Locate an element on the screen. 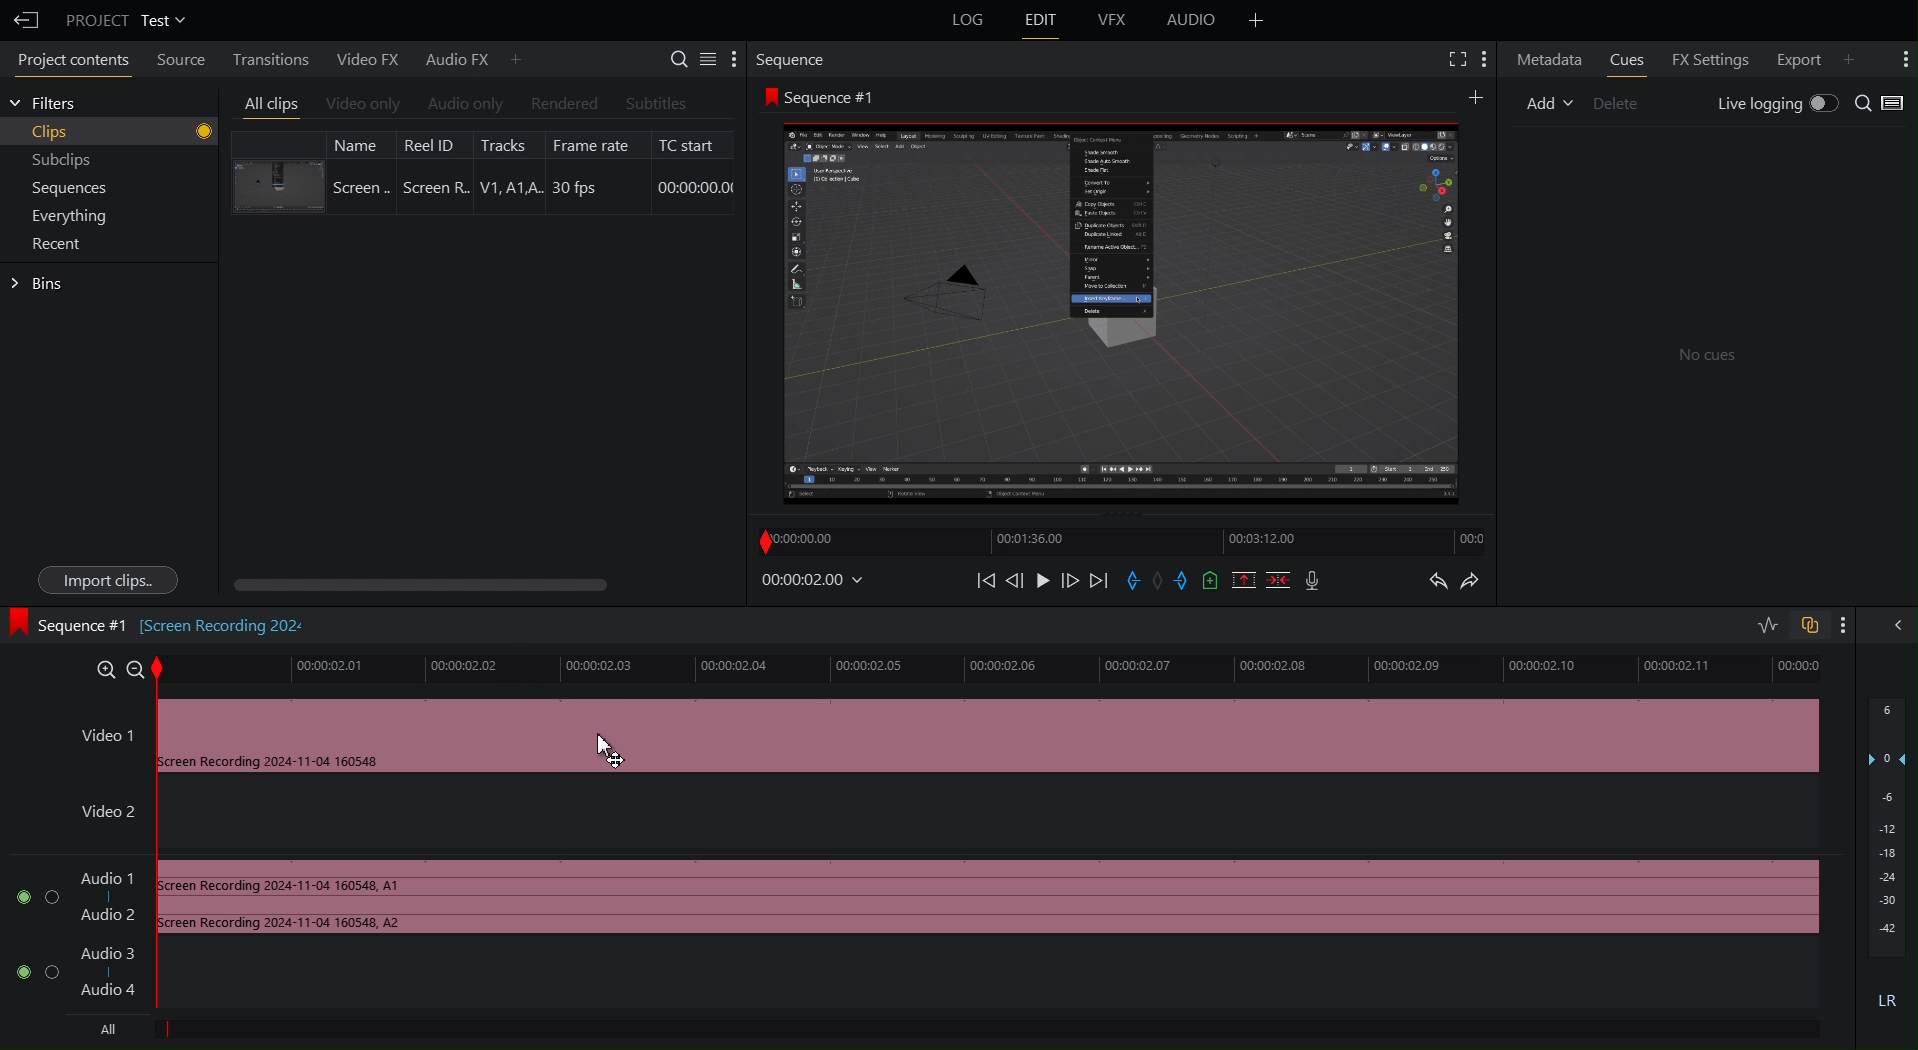 The width and height of the screenshot is (1918, 1050). No clues is located at coordinates (1711, 354).